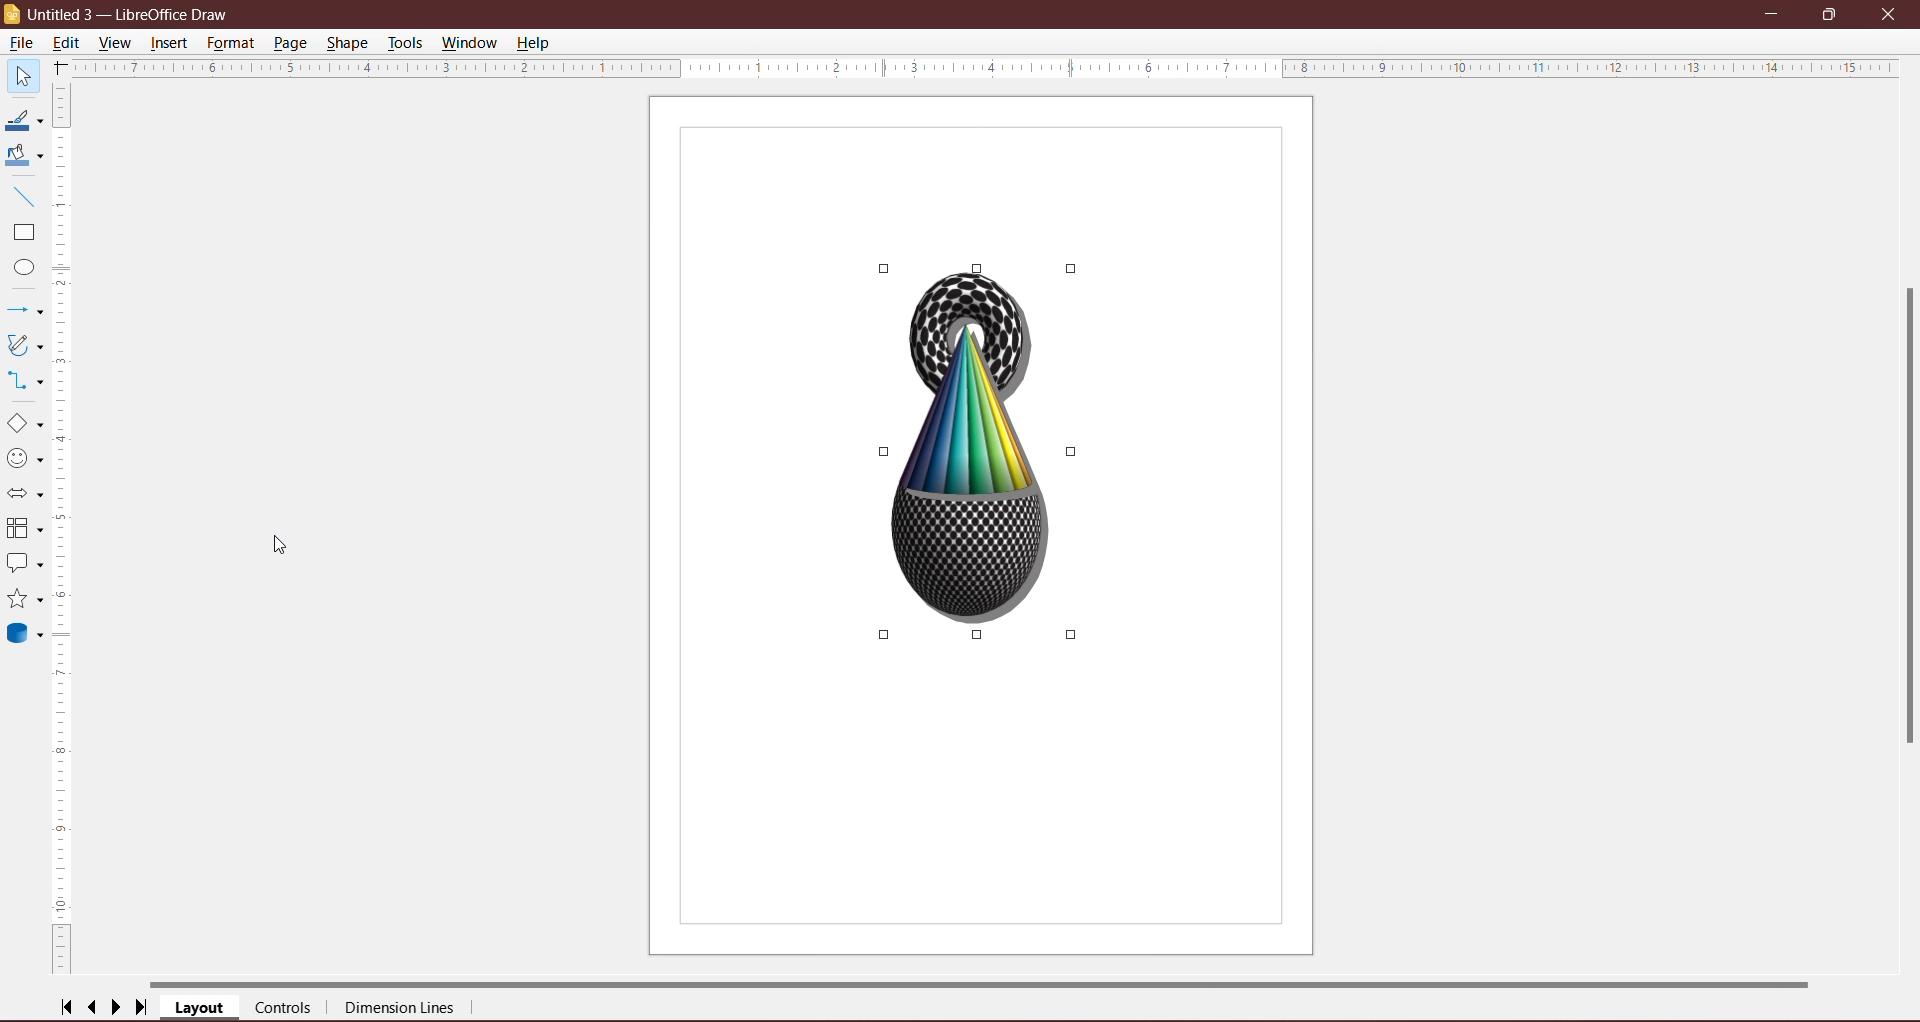  Describe the element at coordinates (20, 267) in the screenshot. I see `Ellipse` at that location.